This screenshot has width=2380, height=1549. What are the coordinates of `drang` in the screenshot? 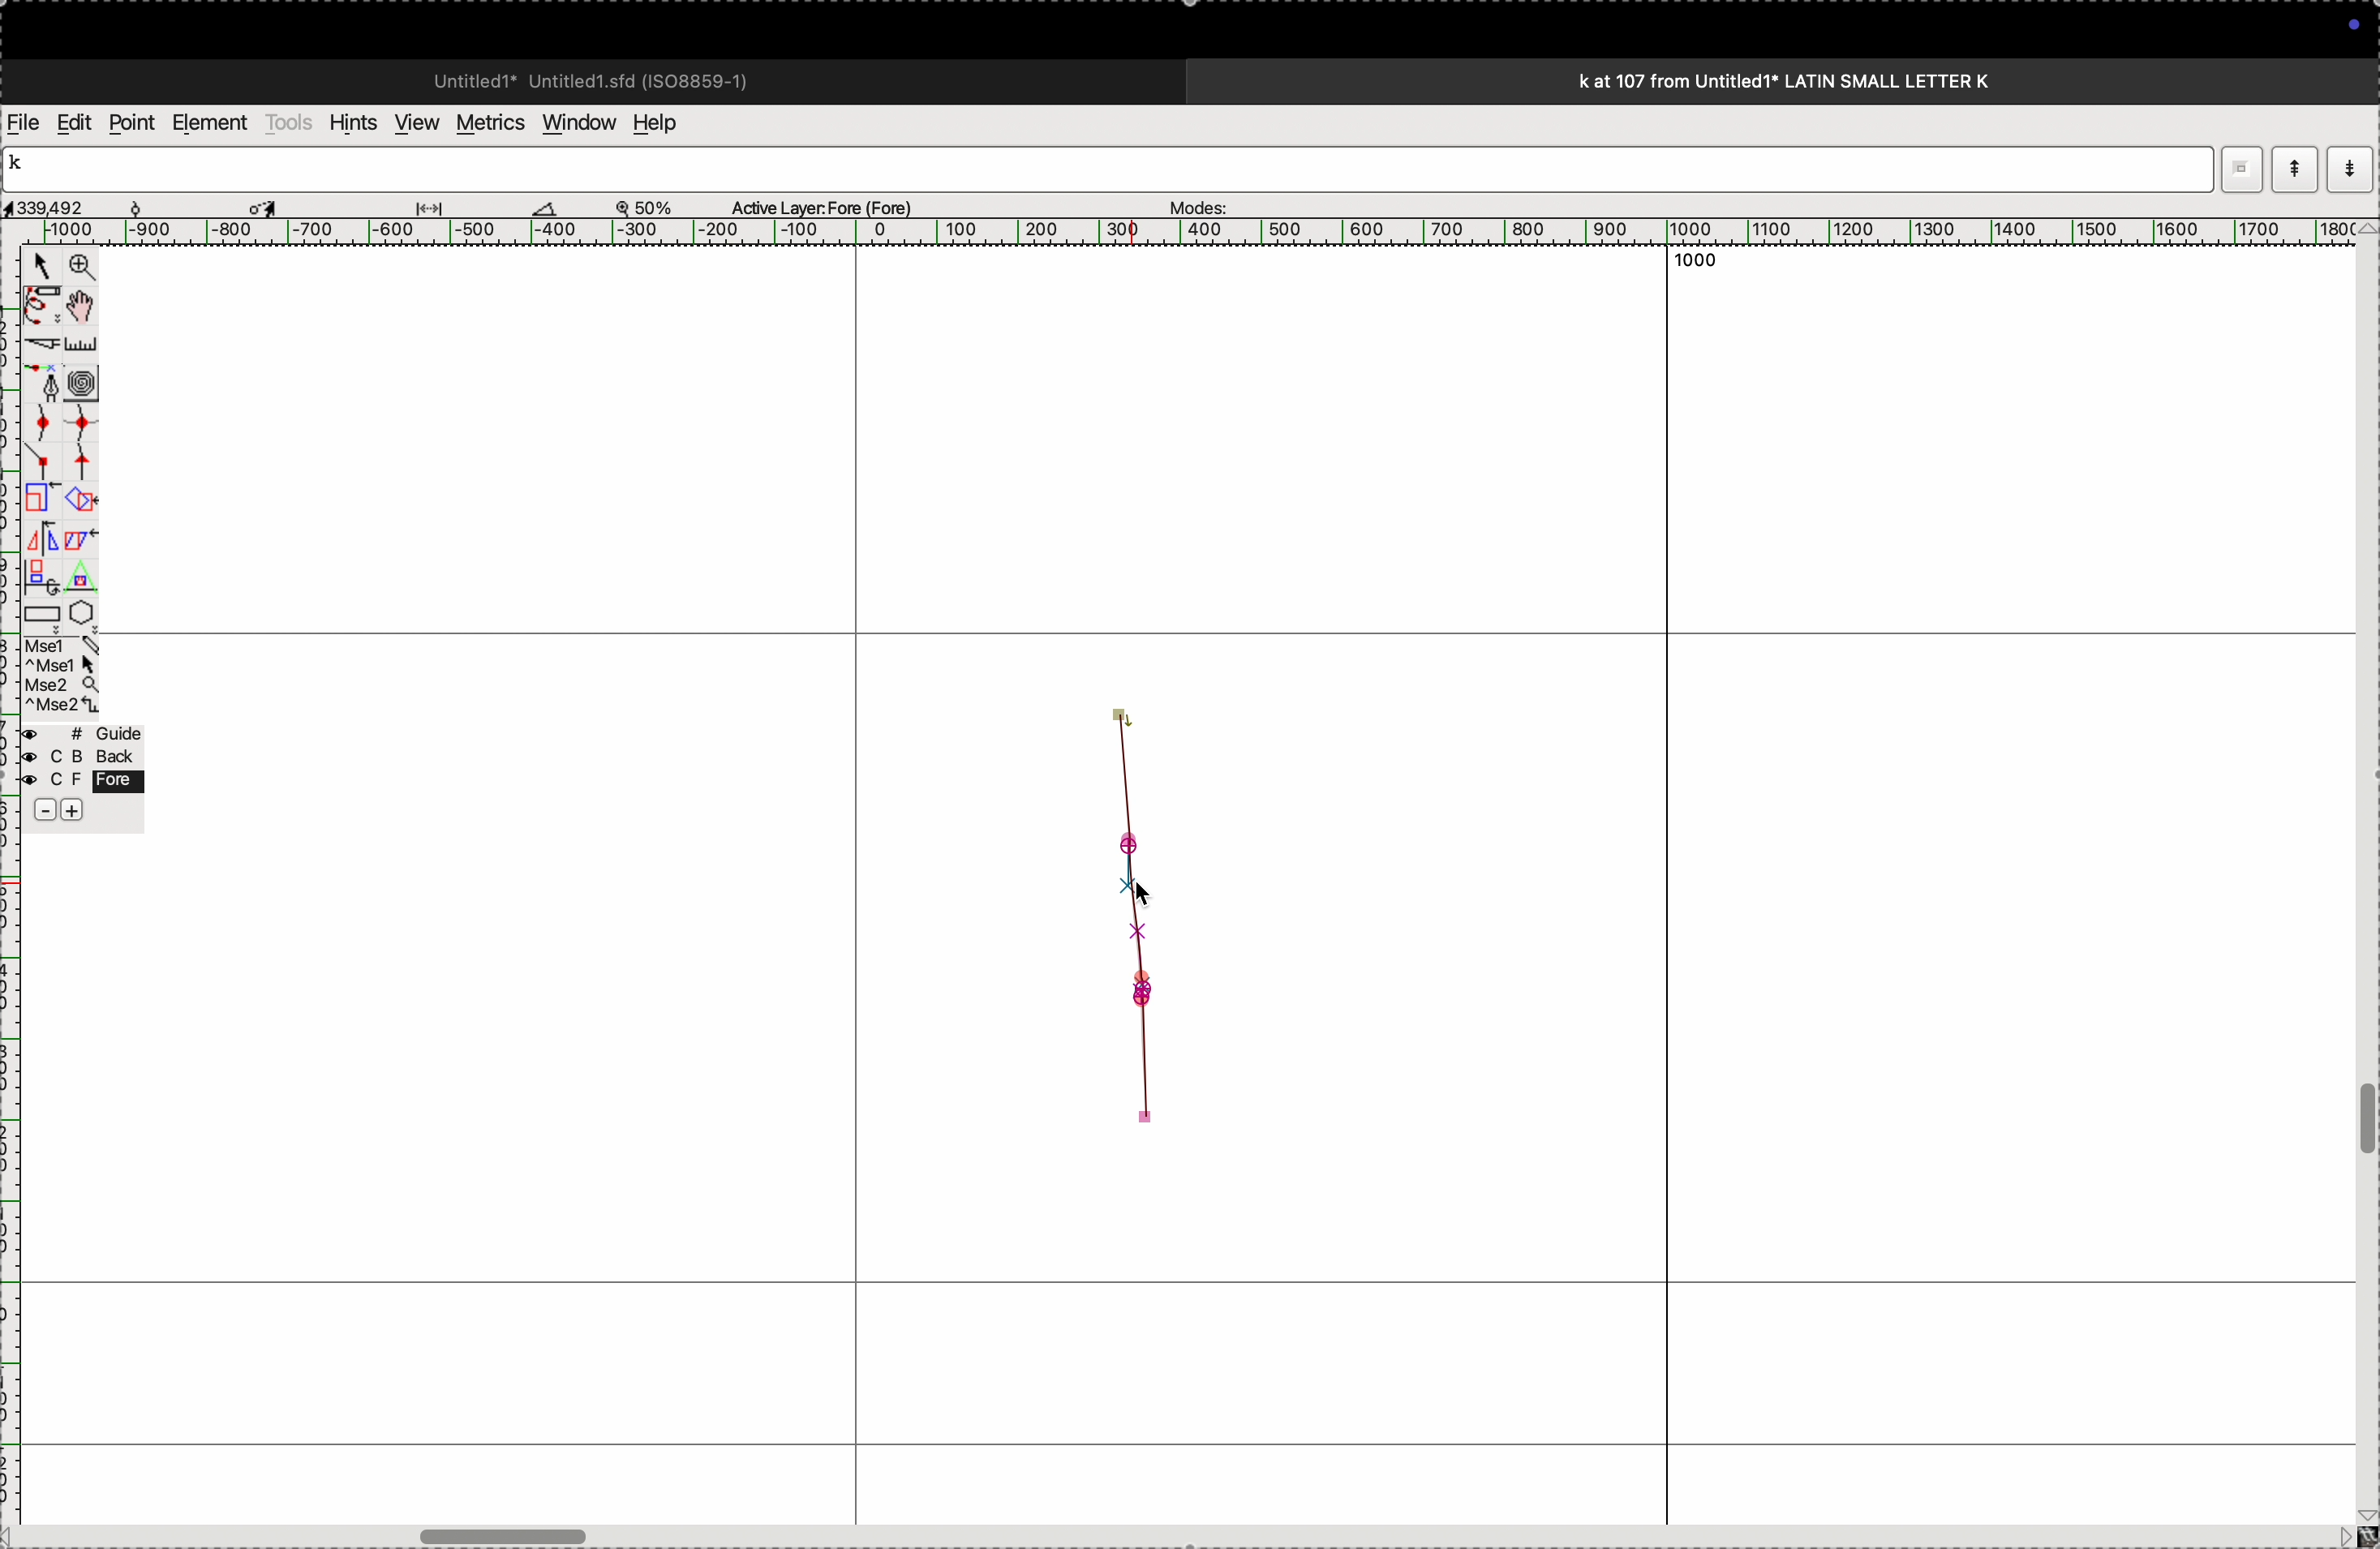 It's located at (441, 204).